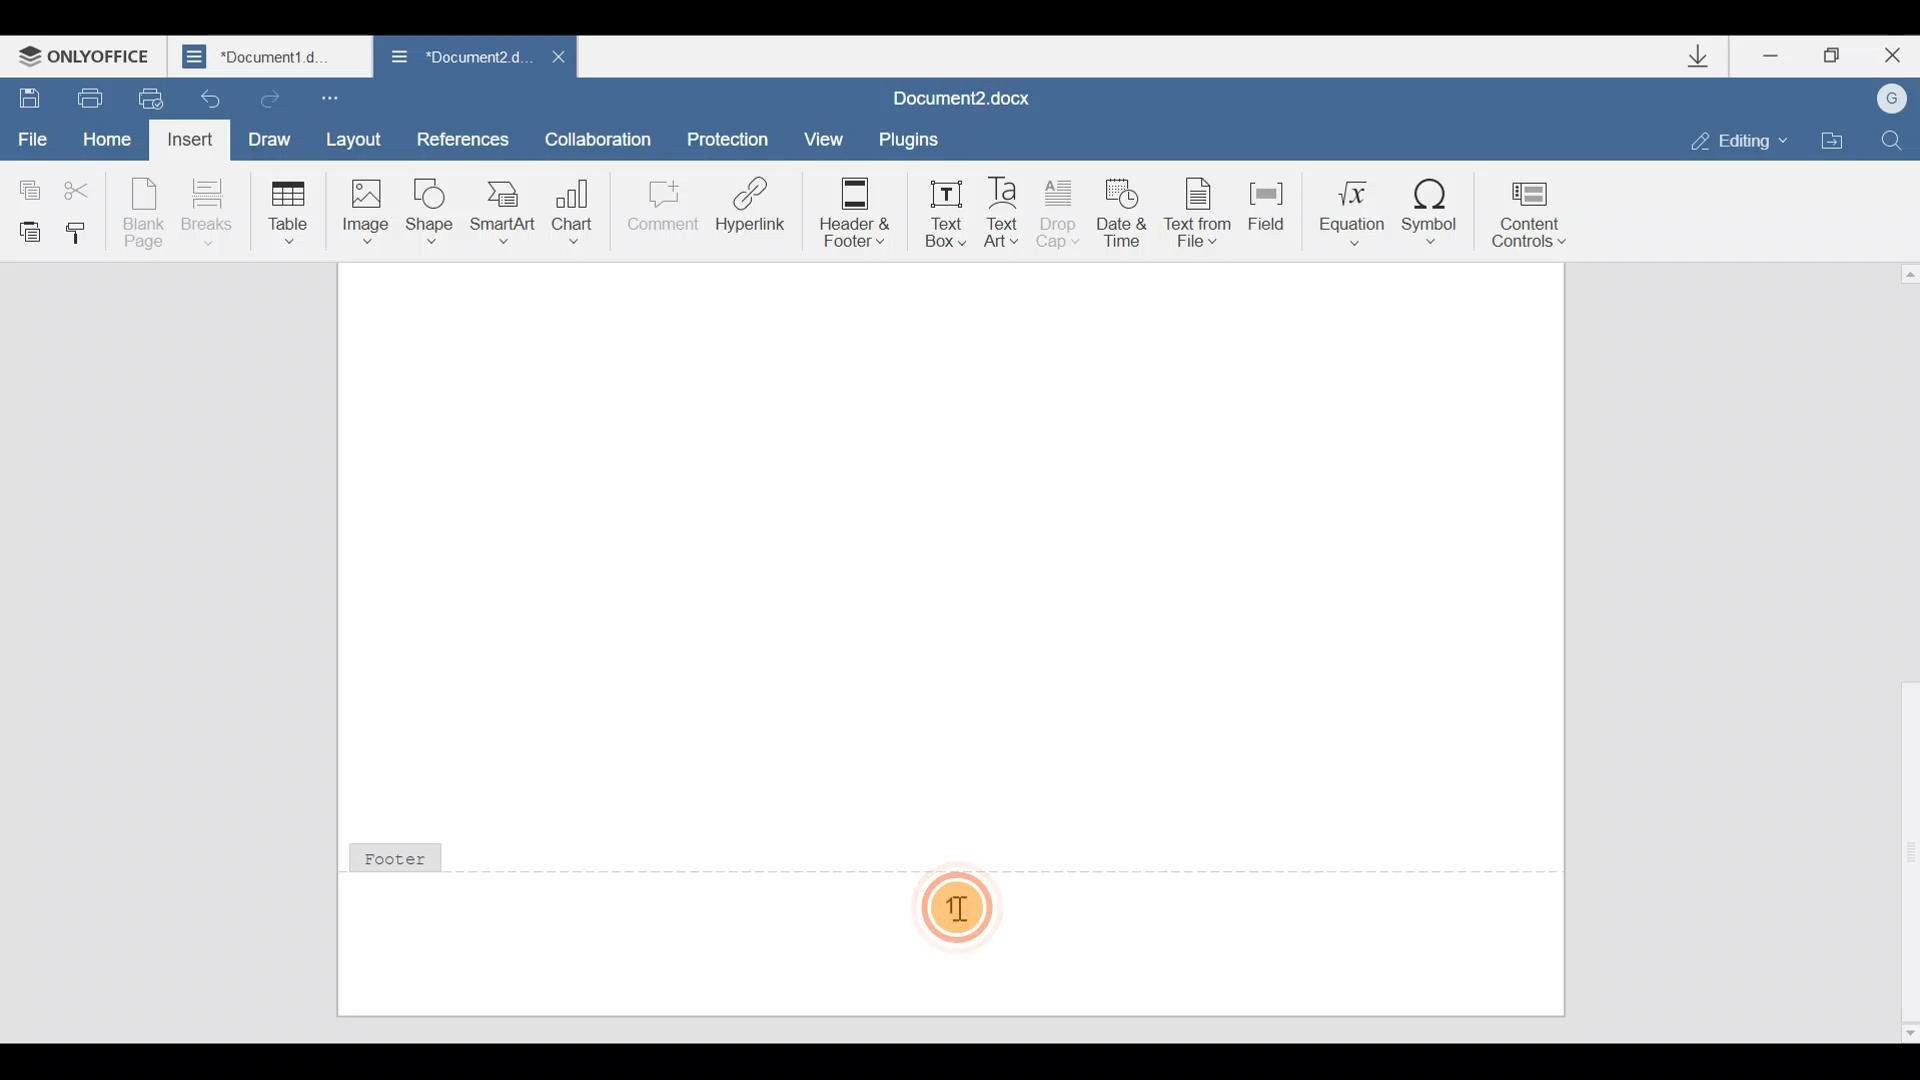 The image size is (1920, 1080). Describe the element at coordinates (1728, 138) in the screenshot. I see `Editing mode` at that location.